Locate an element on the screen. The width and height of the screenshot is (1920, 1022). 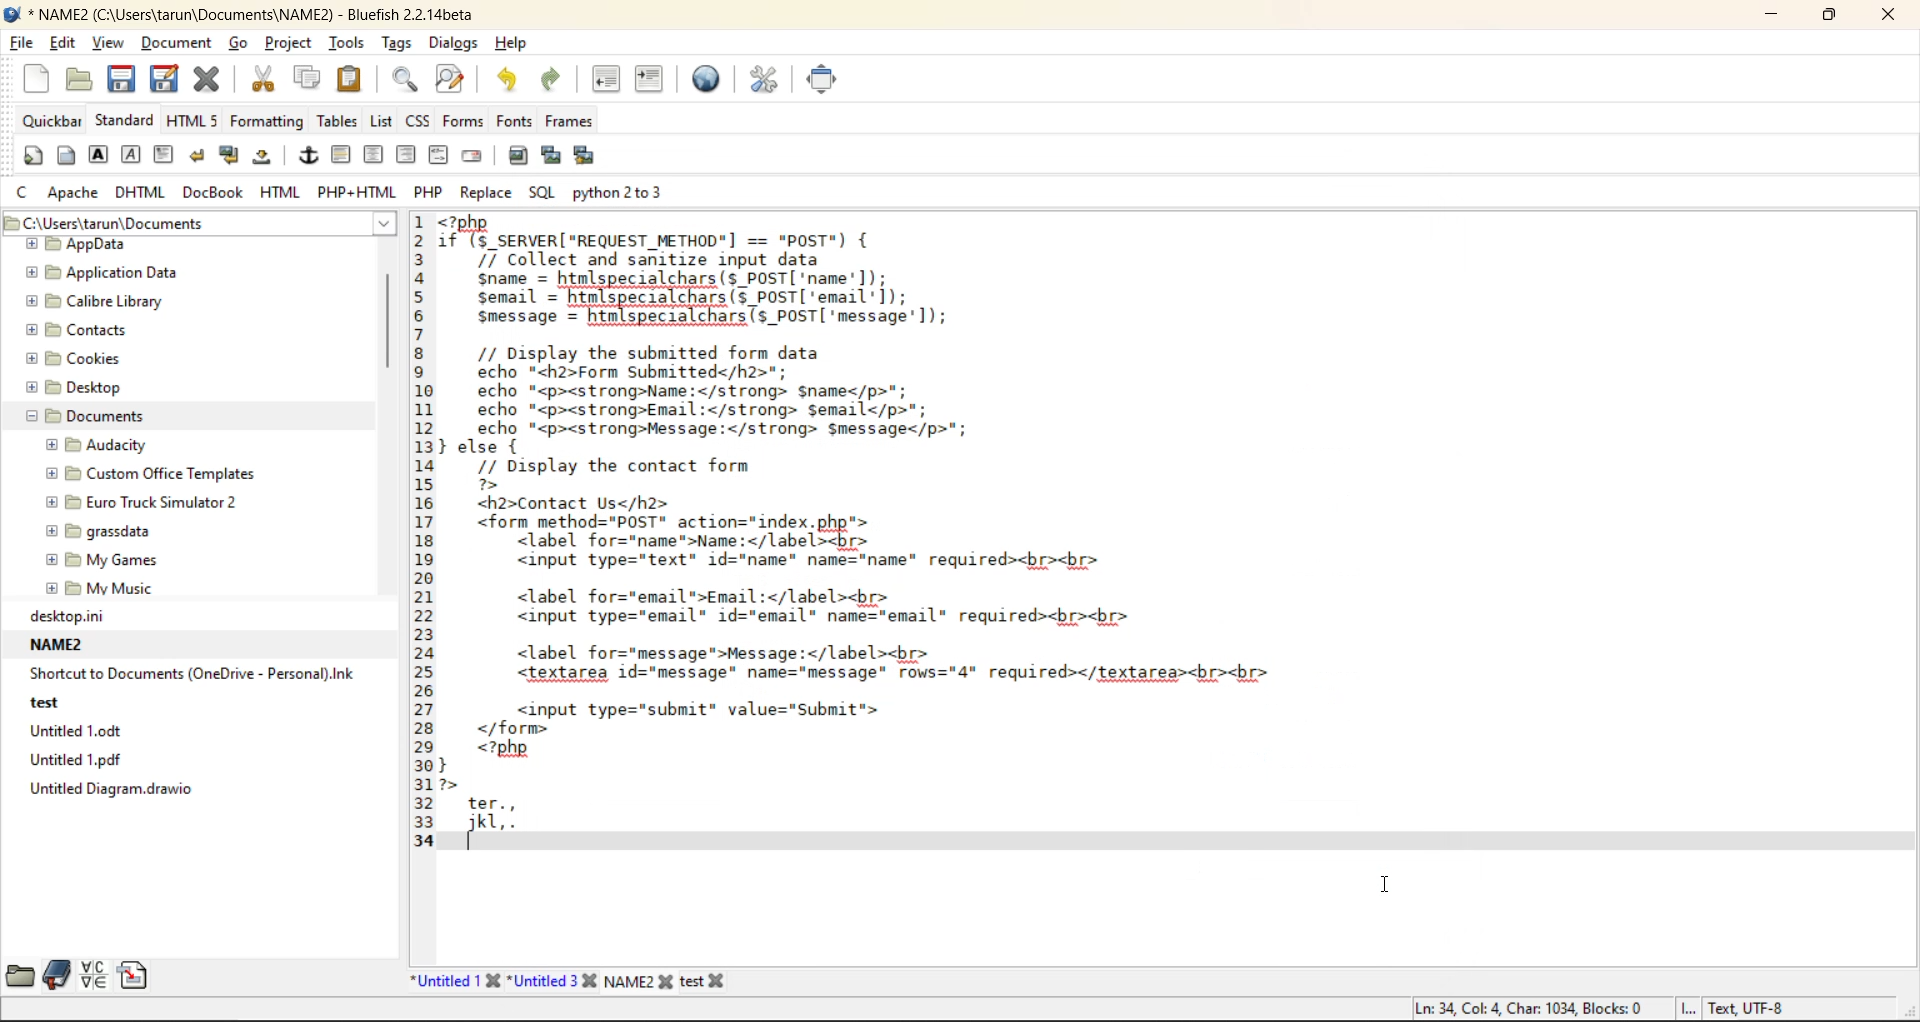
paste is located at coordinates (355, 80).